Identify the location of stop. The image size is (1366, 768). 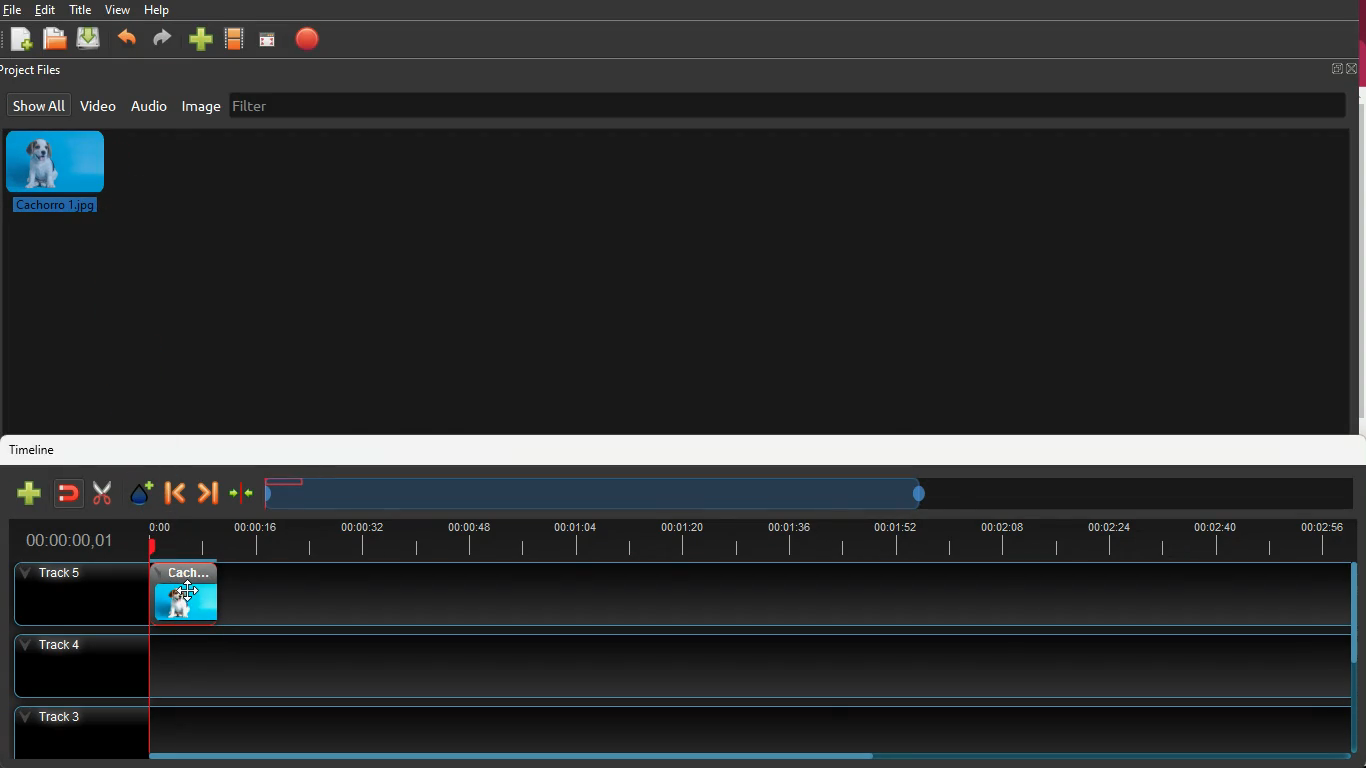
(312, 43).